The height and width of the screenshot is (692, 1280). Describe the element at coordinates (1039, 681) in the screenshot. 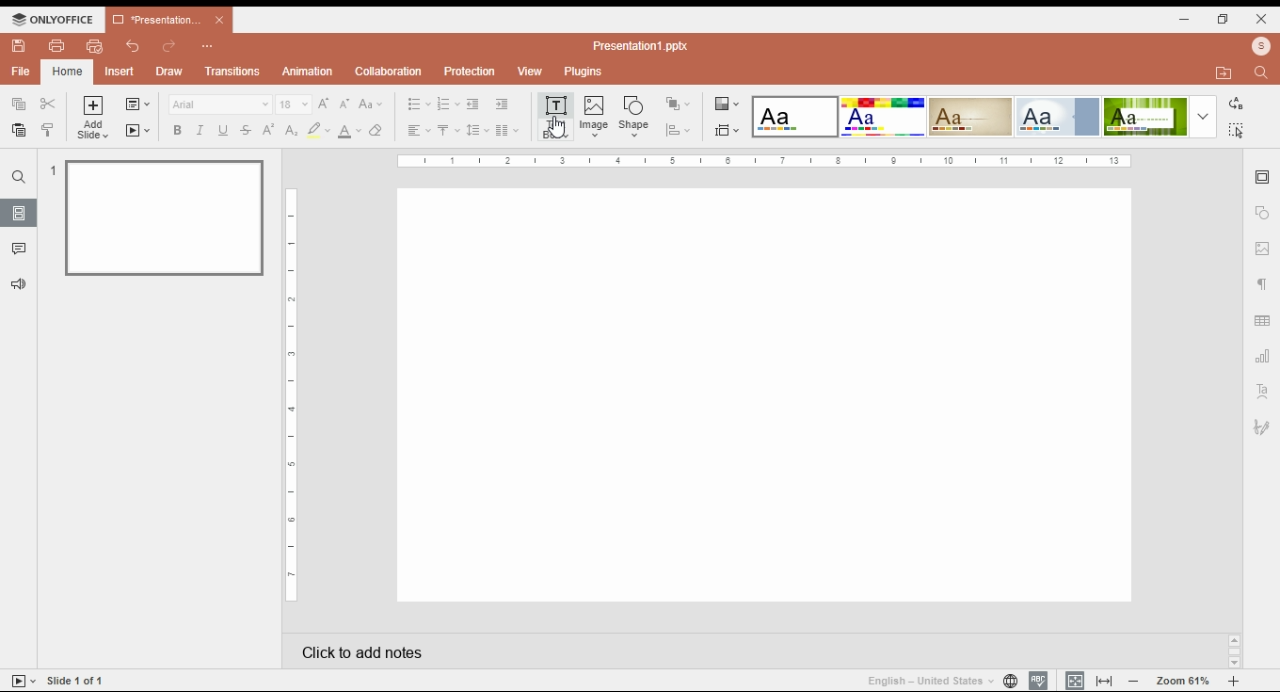

I see `spell check` at that location.